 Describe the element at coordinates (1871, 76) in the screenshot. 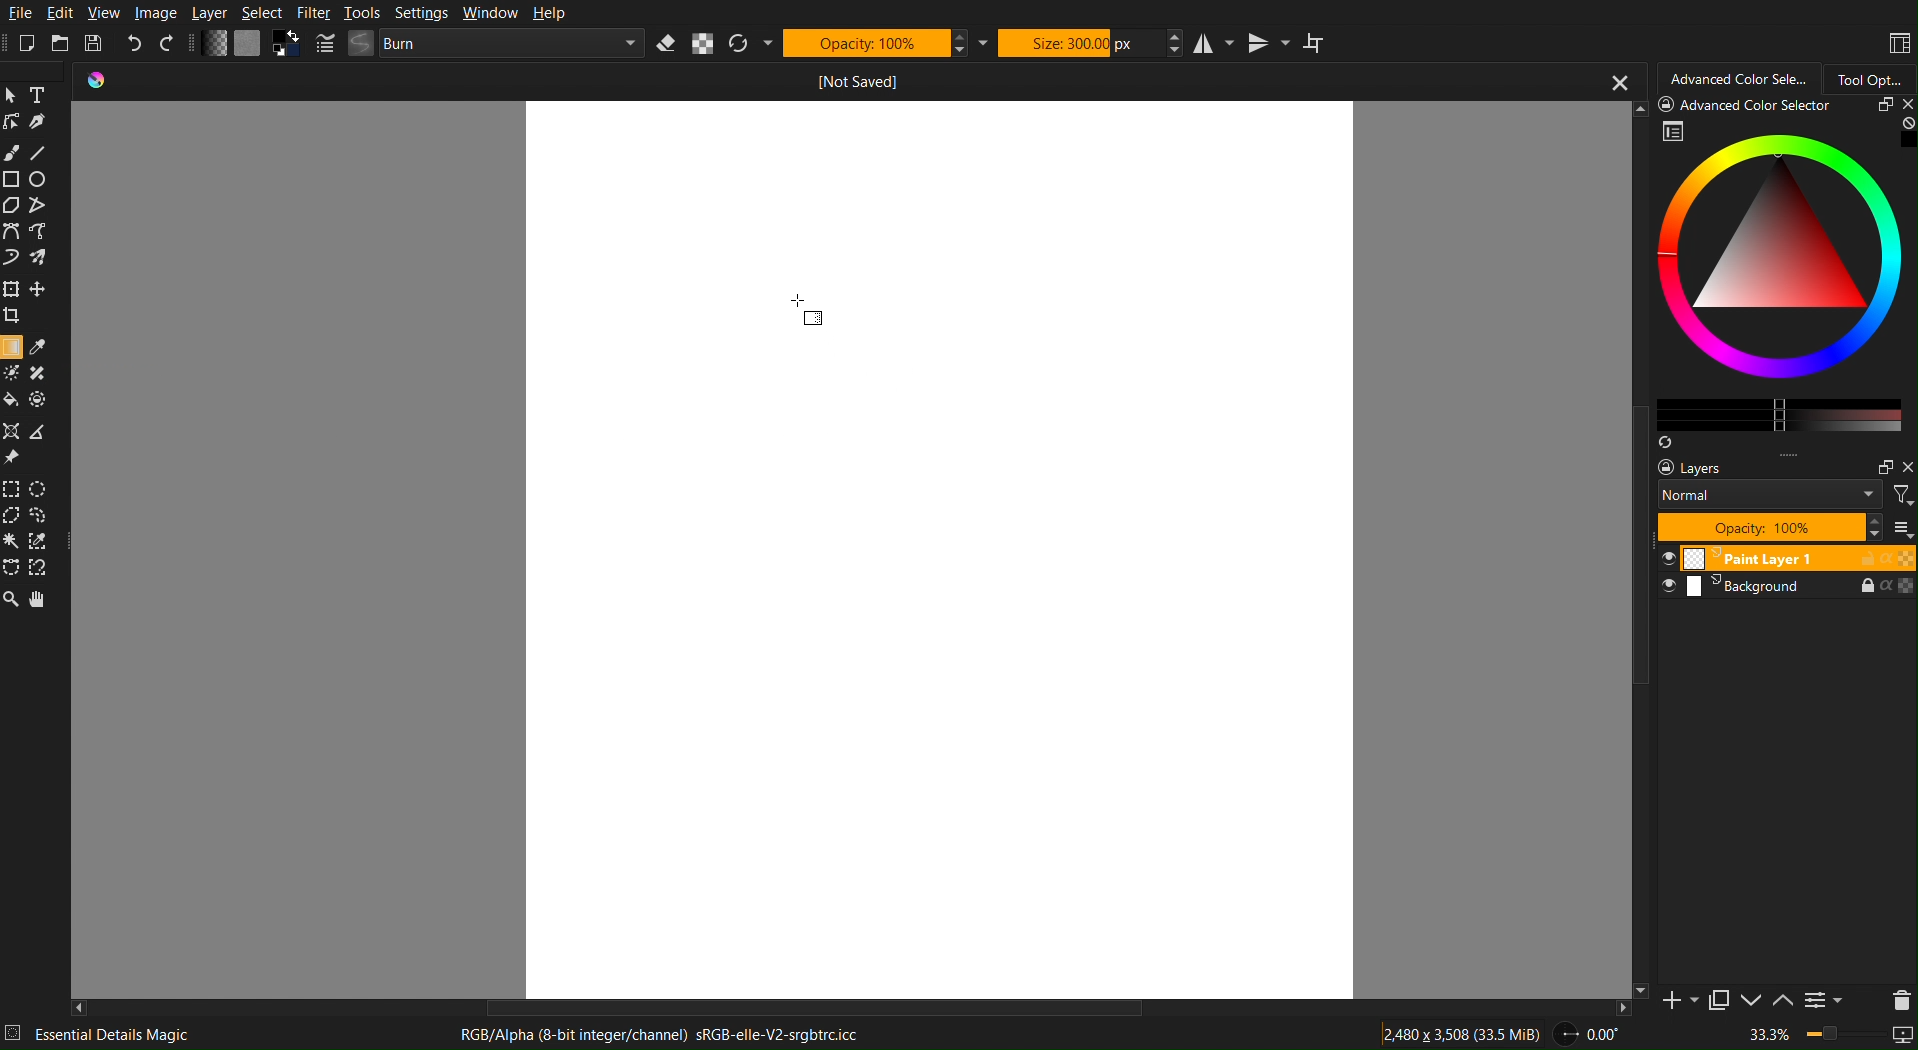

I see `Tool Options` at that location.